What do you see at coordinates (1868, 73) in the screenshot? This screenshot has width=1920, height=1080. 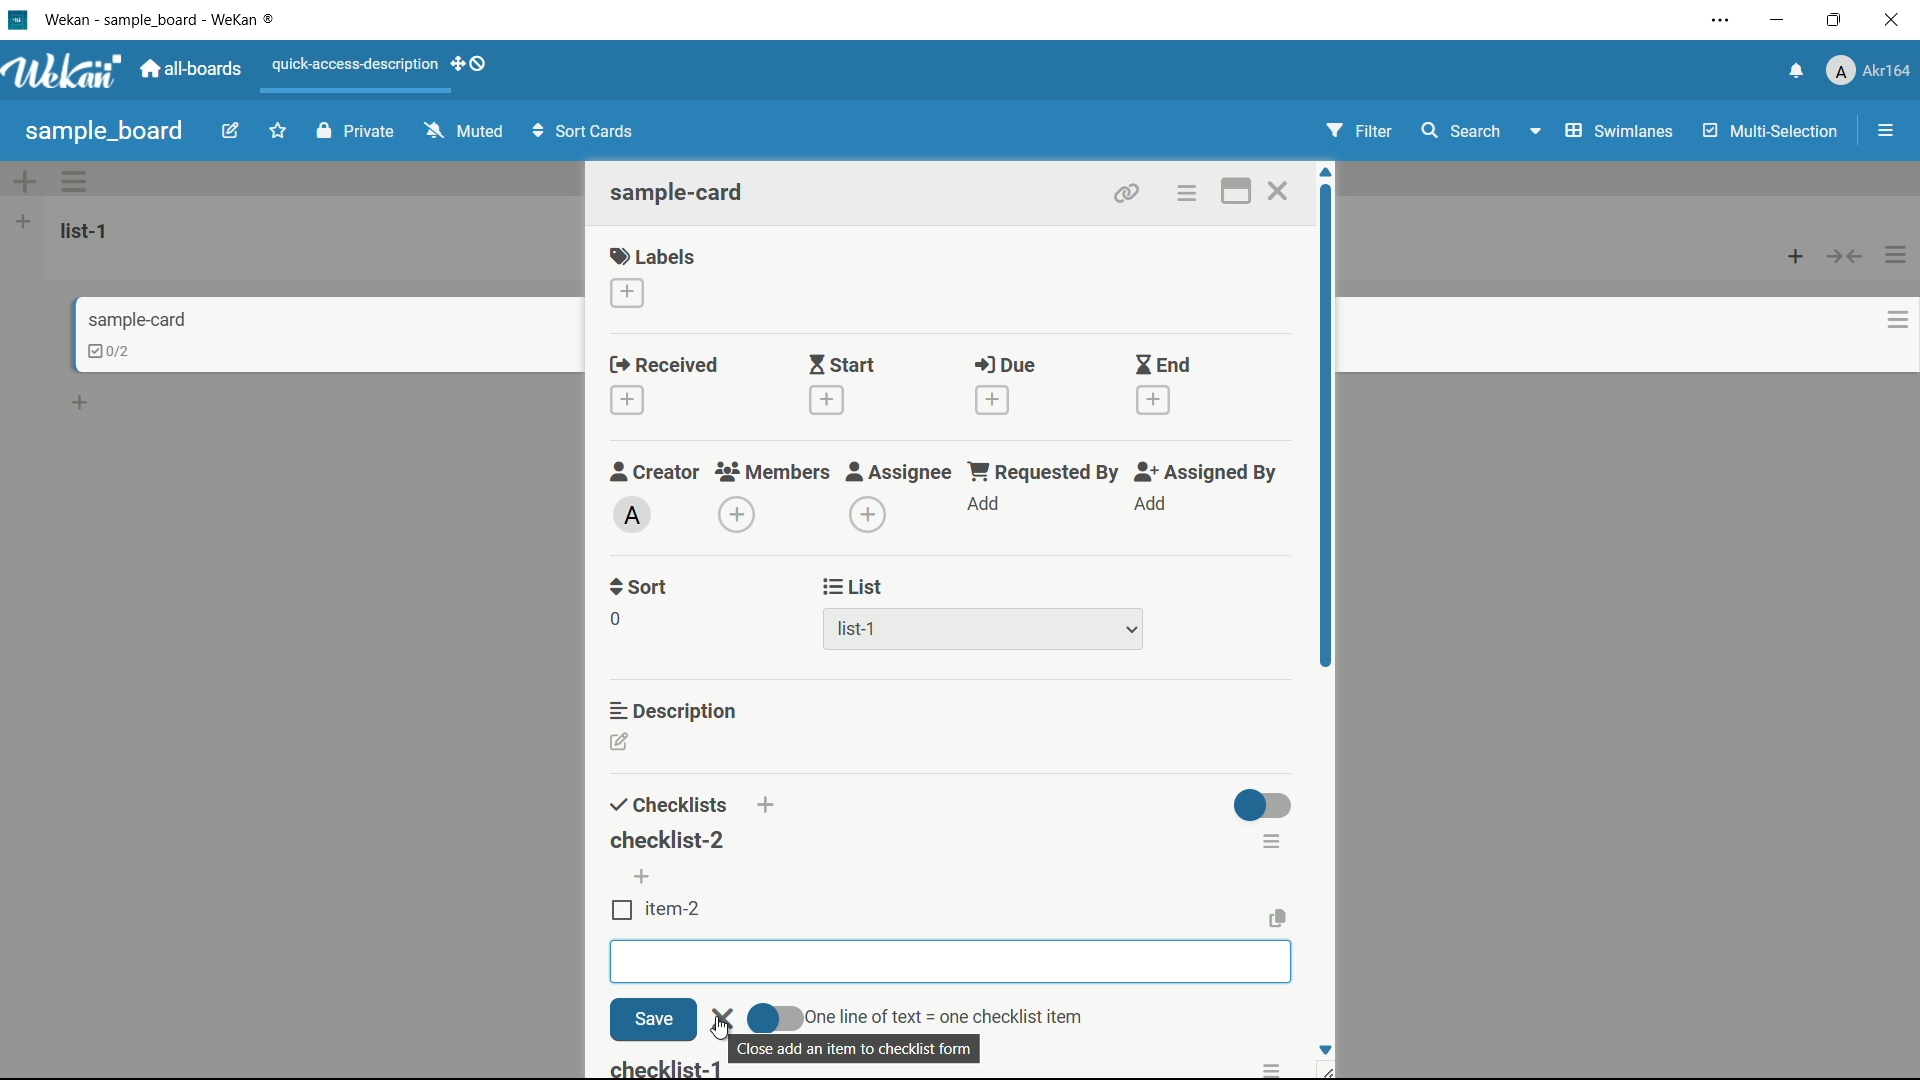 I see `profile` at bounding box center [1868, 73].